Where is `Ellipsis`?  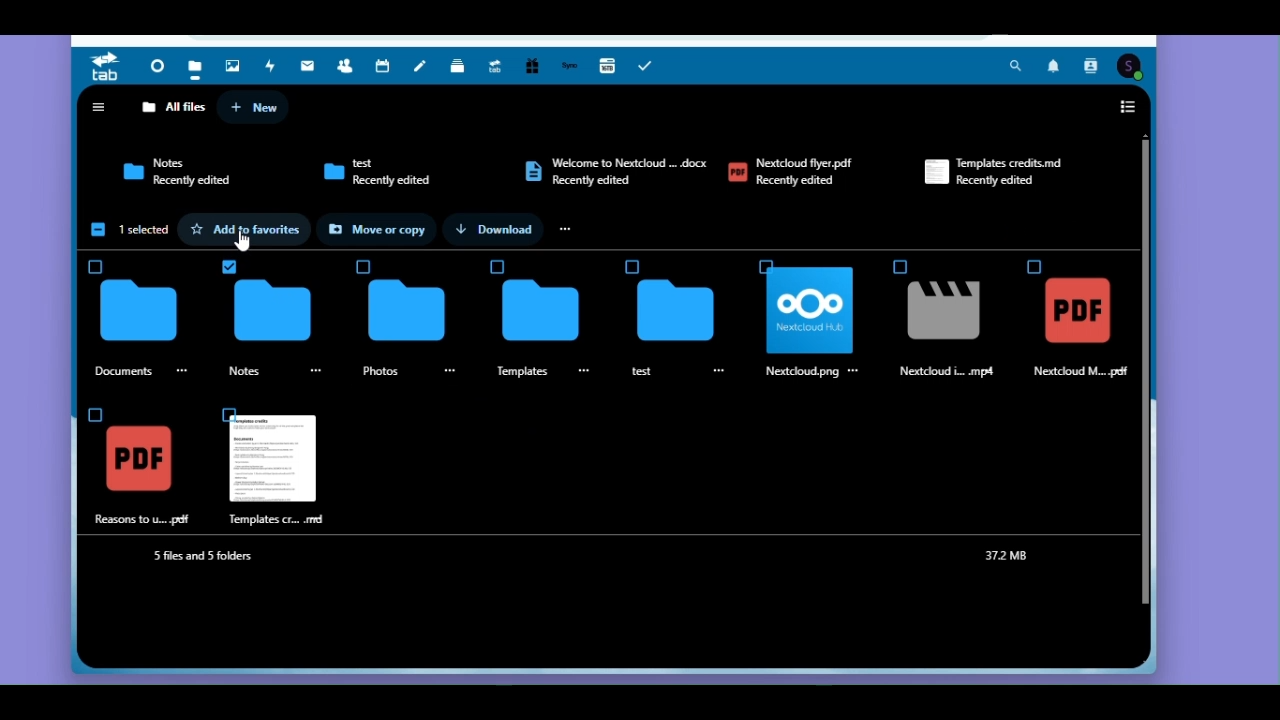
Ellipsis is located at coordinates (315, 369).